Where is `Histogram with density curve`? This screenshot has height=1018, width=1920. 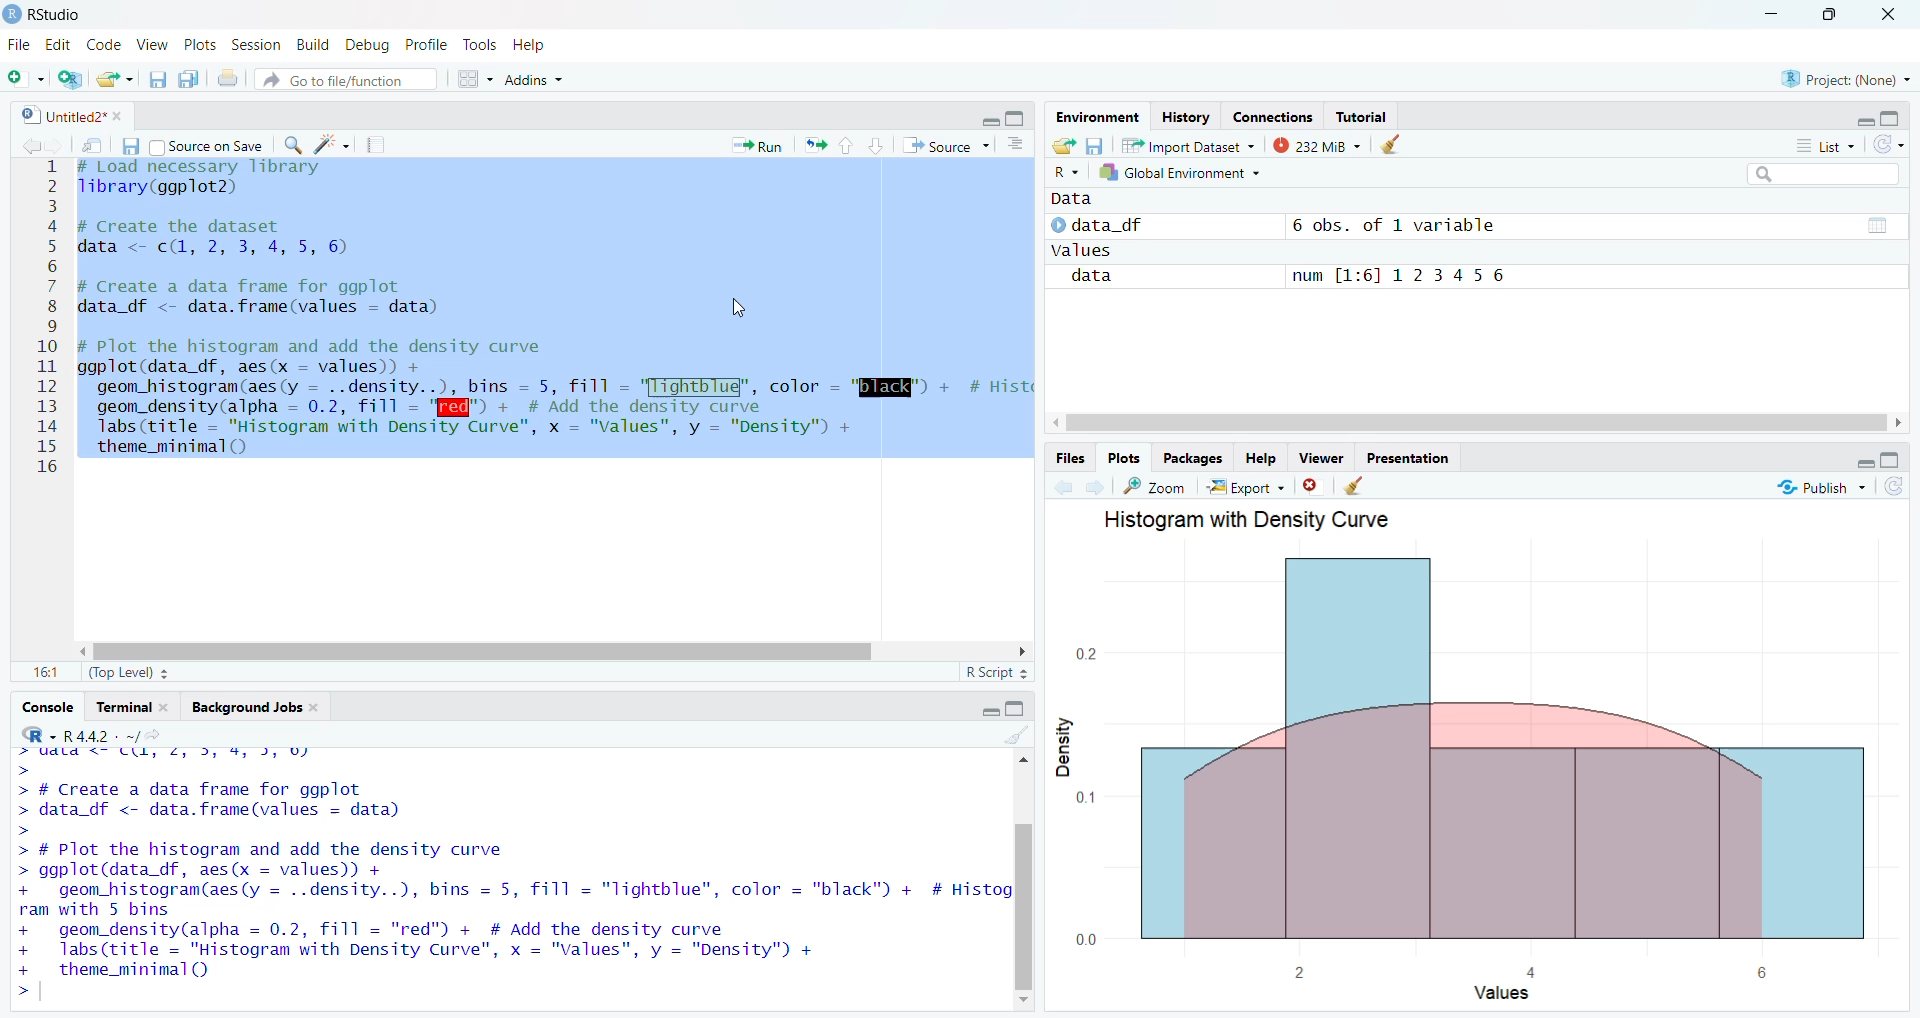
Histogram with density curve is located at coordinates (1262, 518).